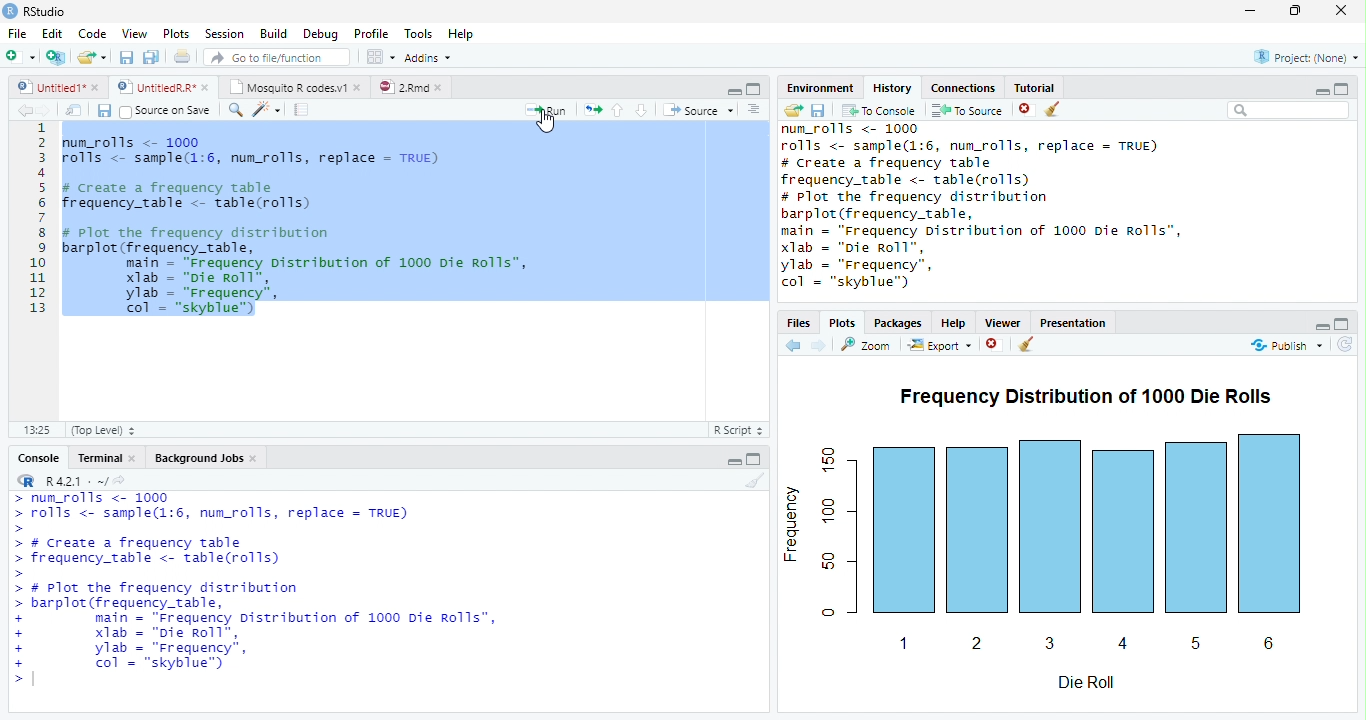  Describe the element at coordinates (545, 123) in the screenshot. I see `Mouse Cursor` at that location.